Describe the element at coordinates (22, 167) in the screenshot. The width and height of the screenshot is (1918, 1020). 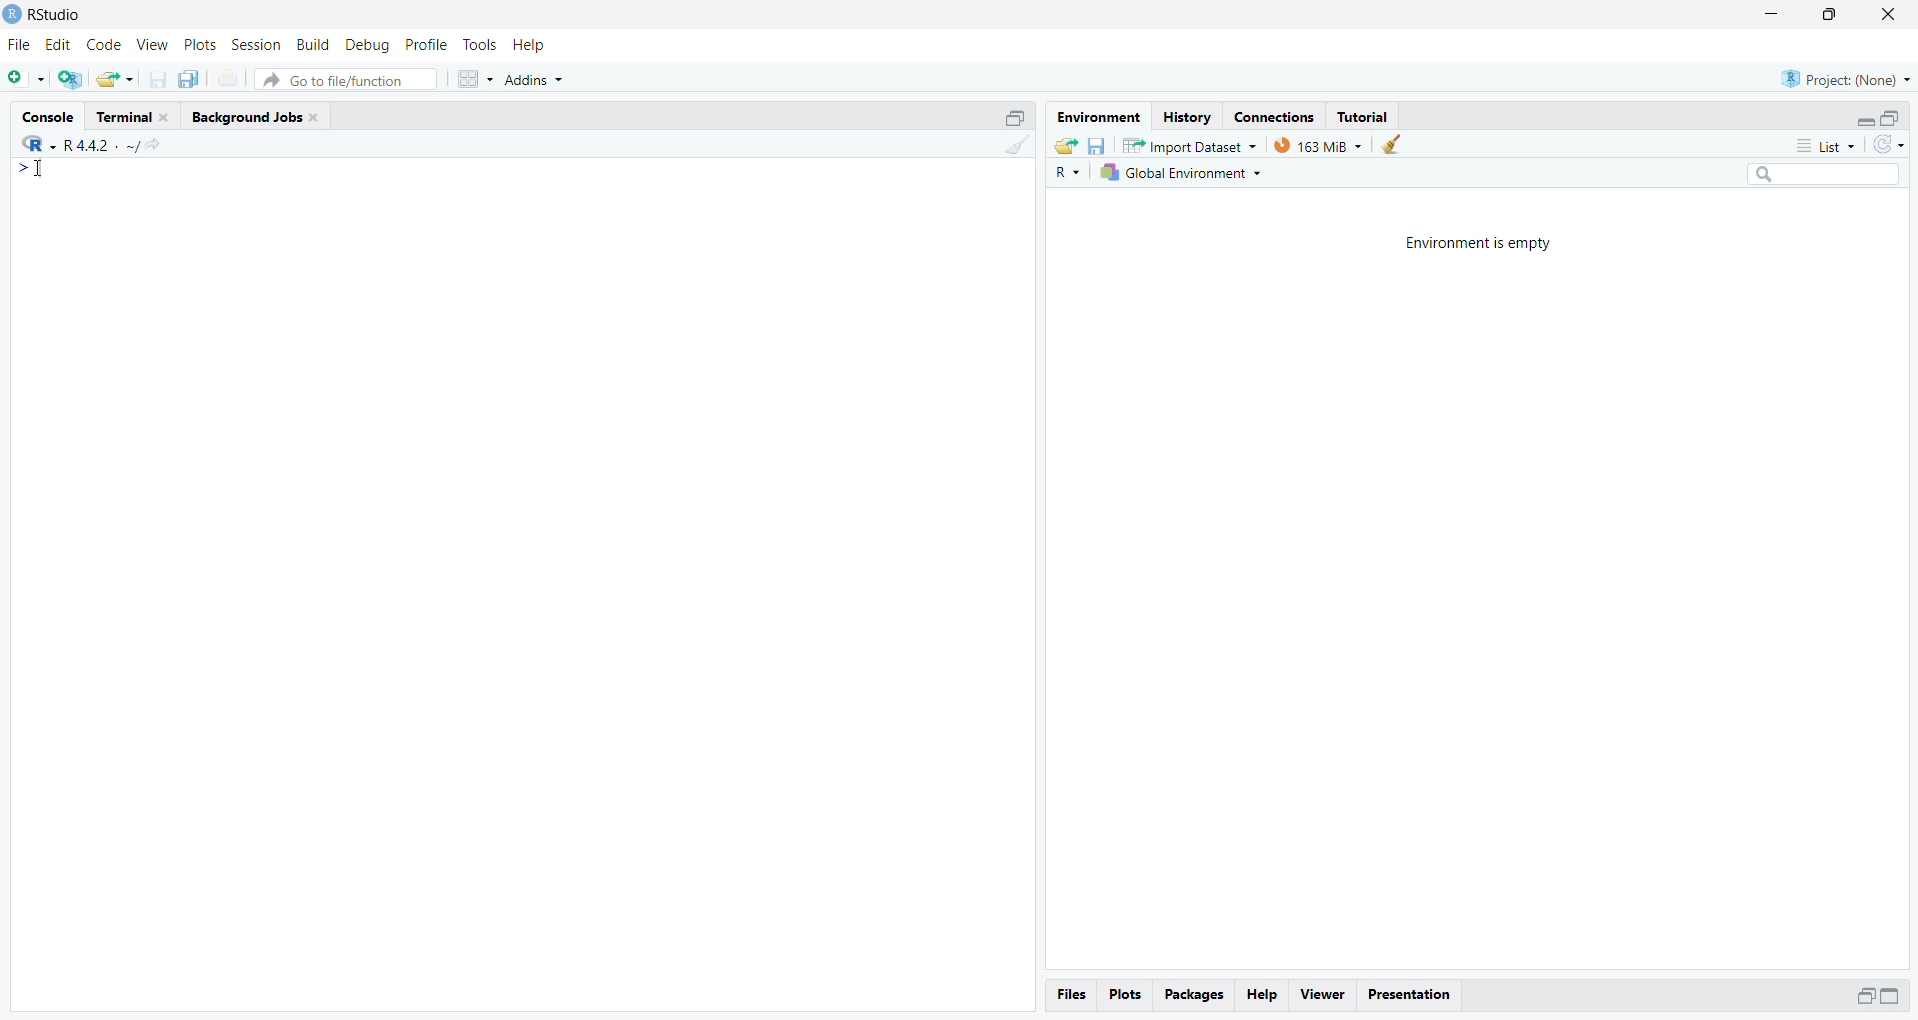
I see `>` at that location.